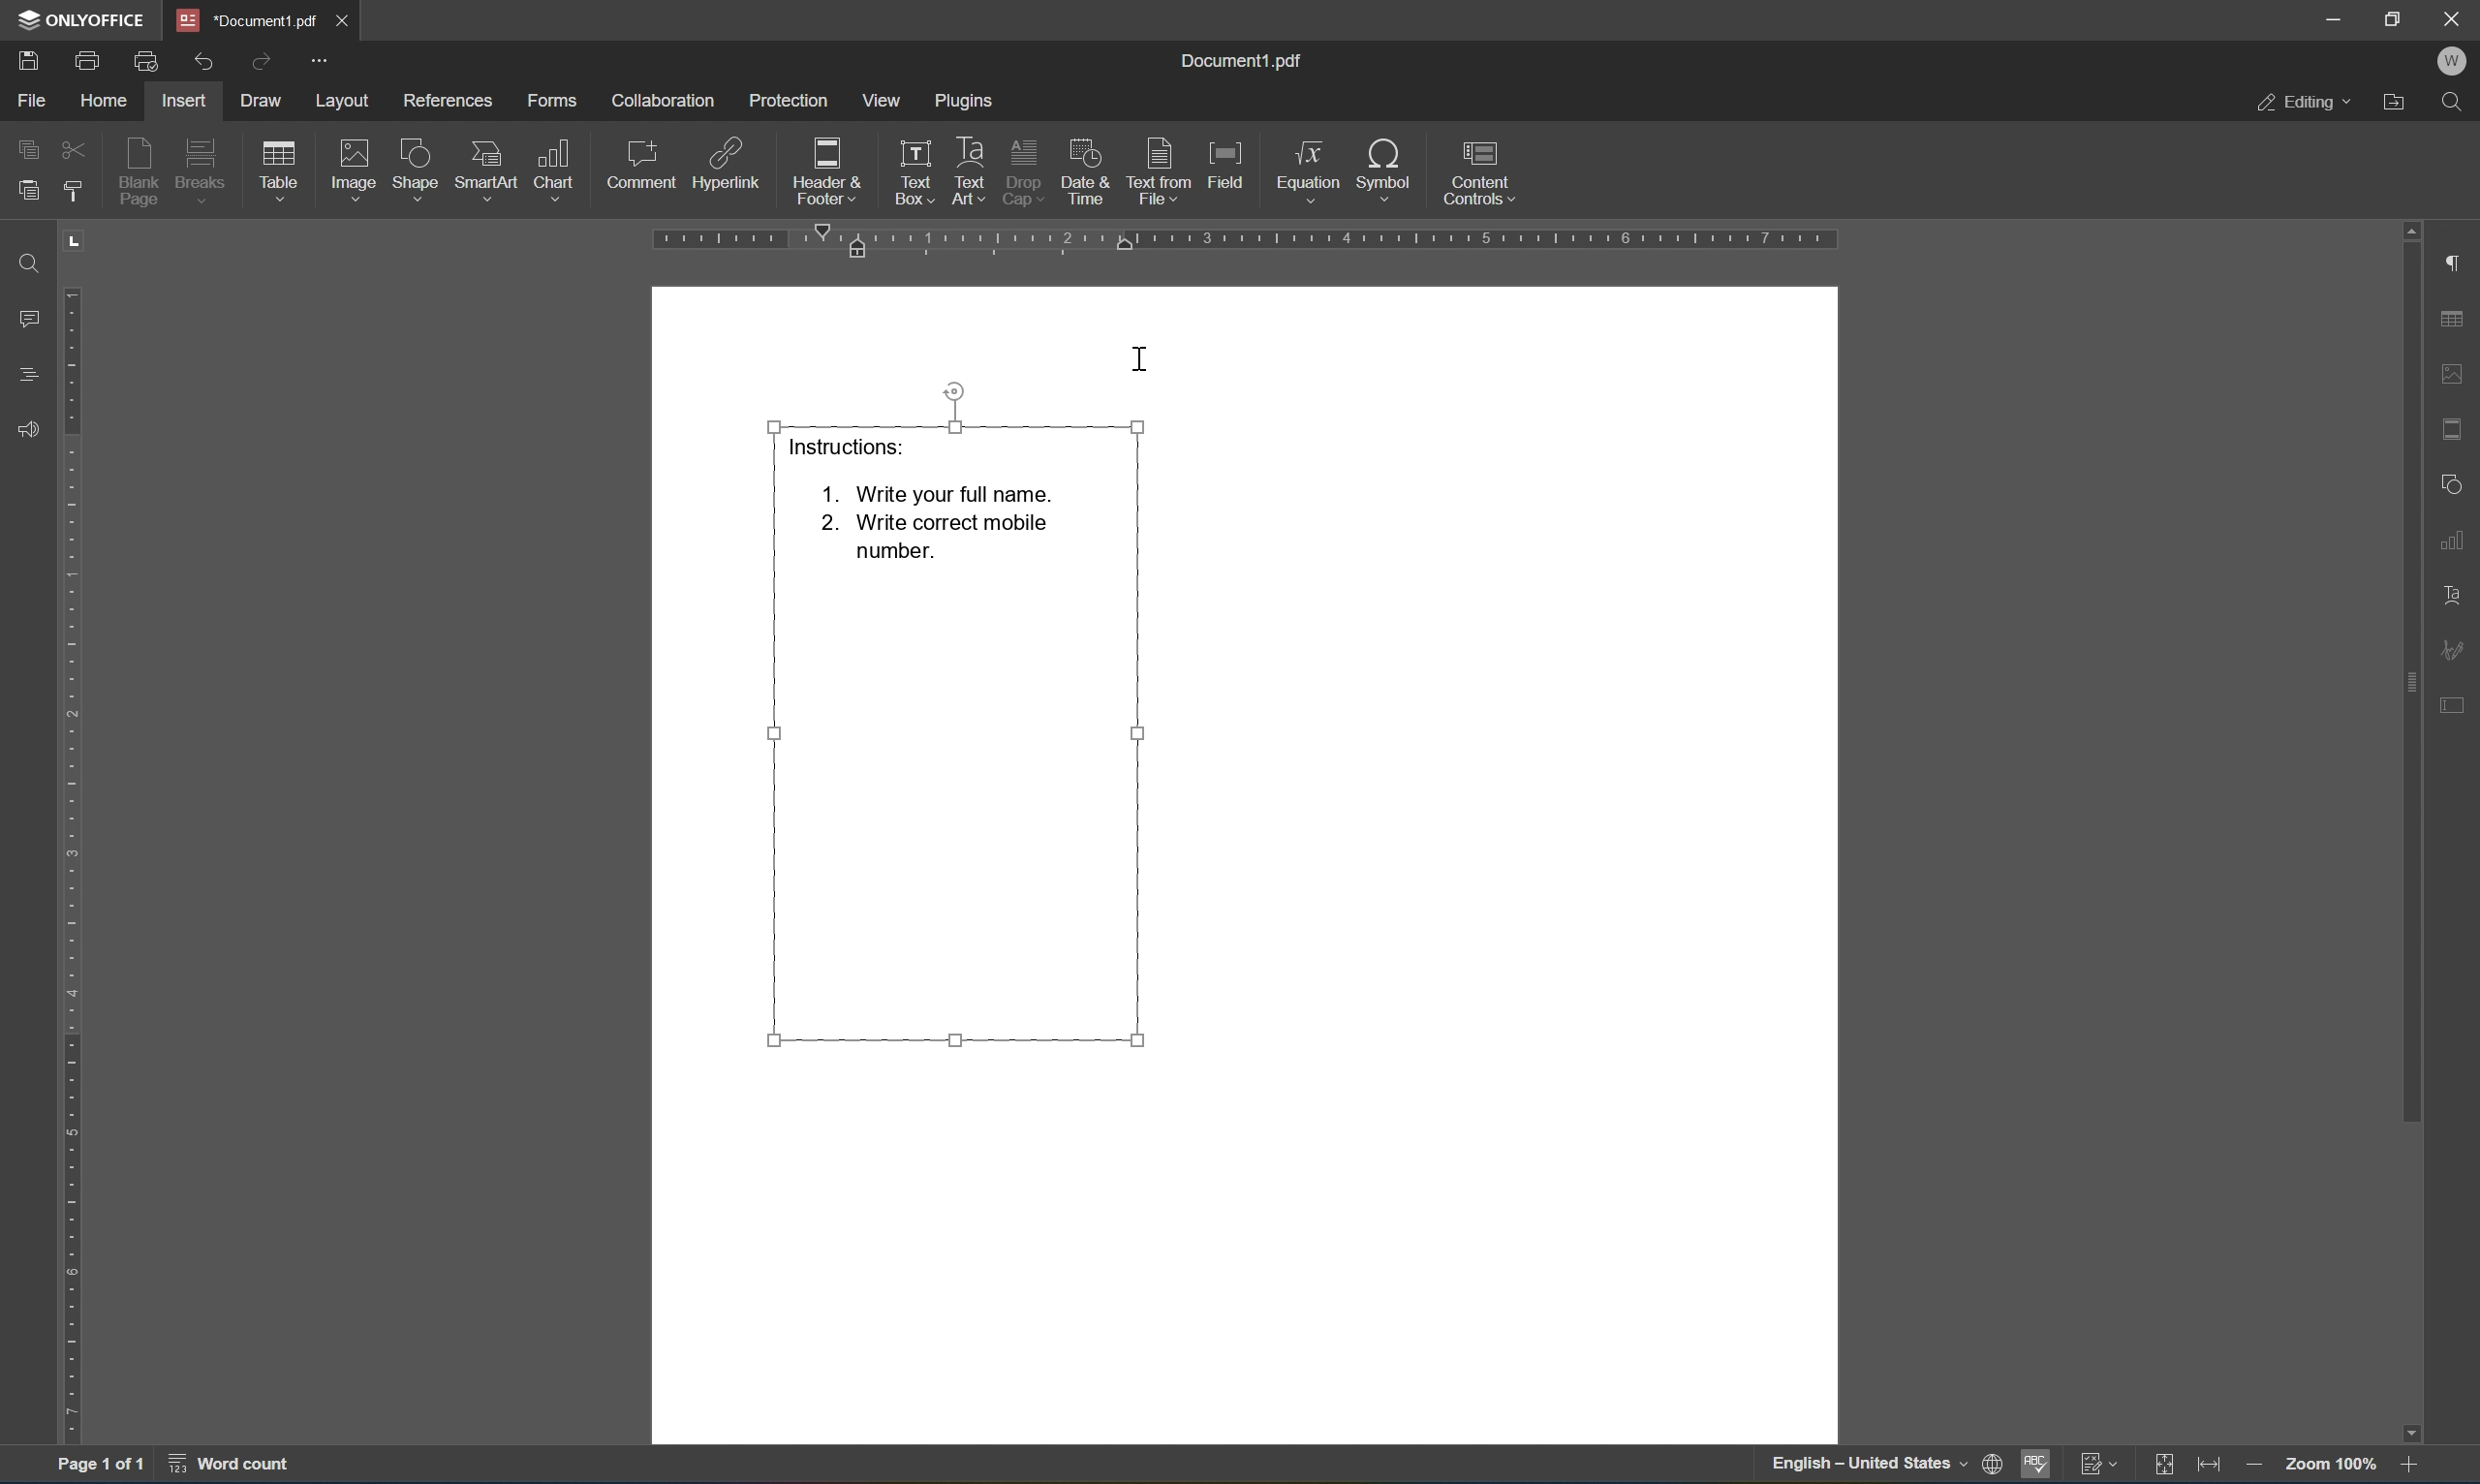 This screenshot has height=1484, width=2480. I want to click on content controls, so click(1485, 172).